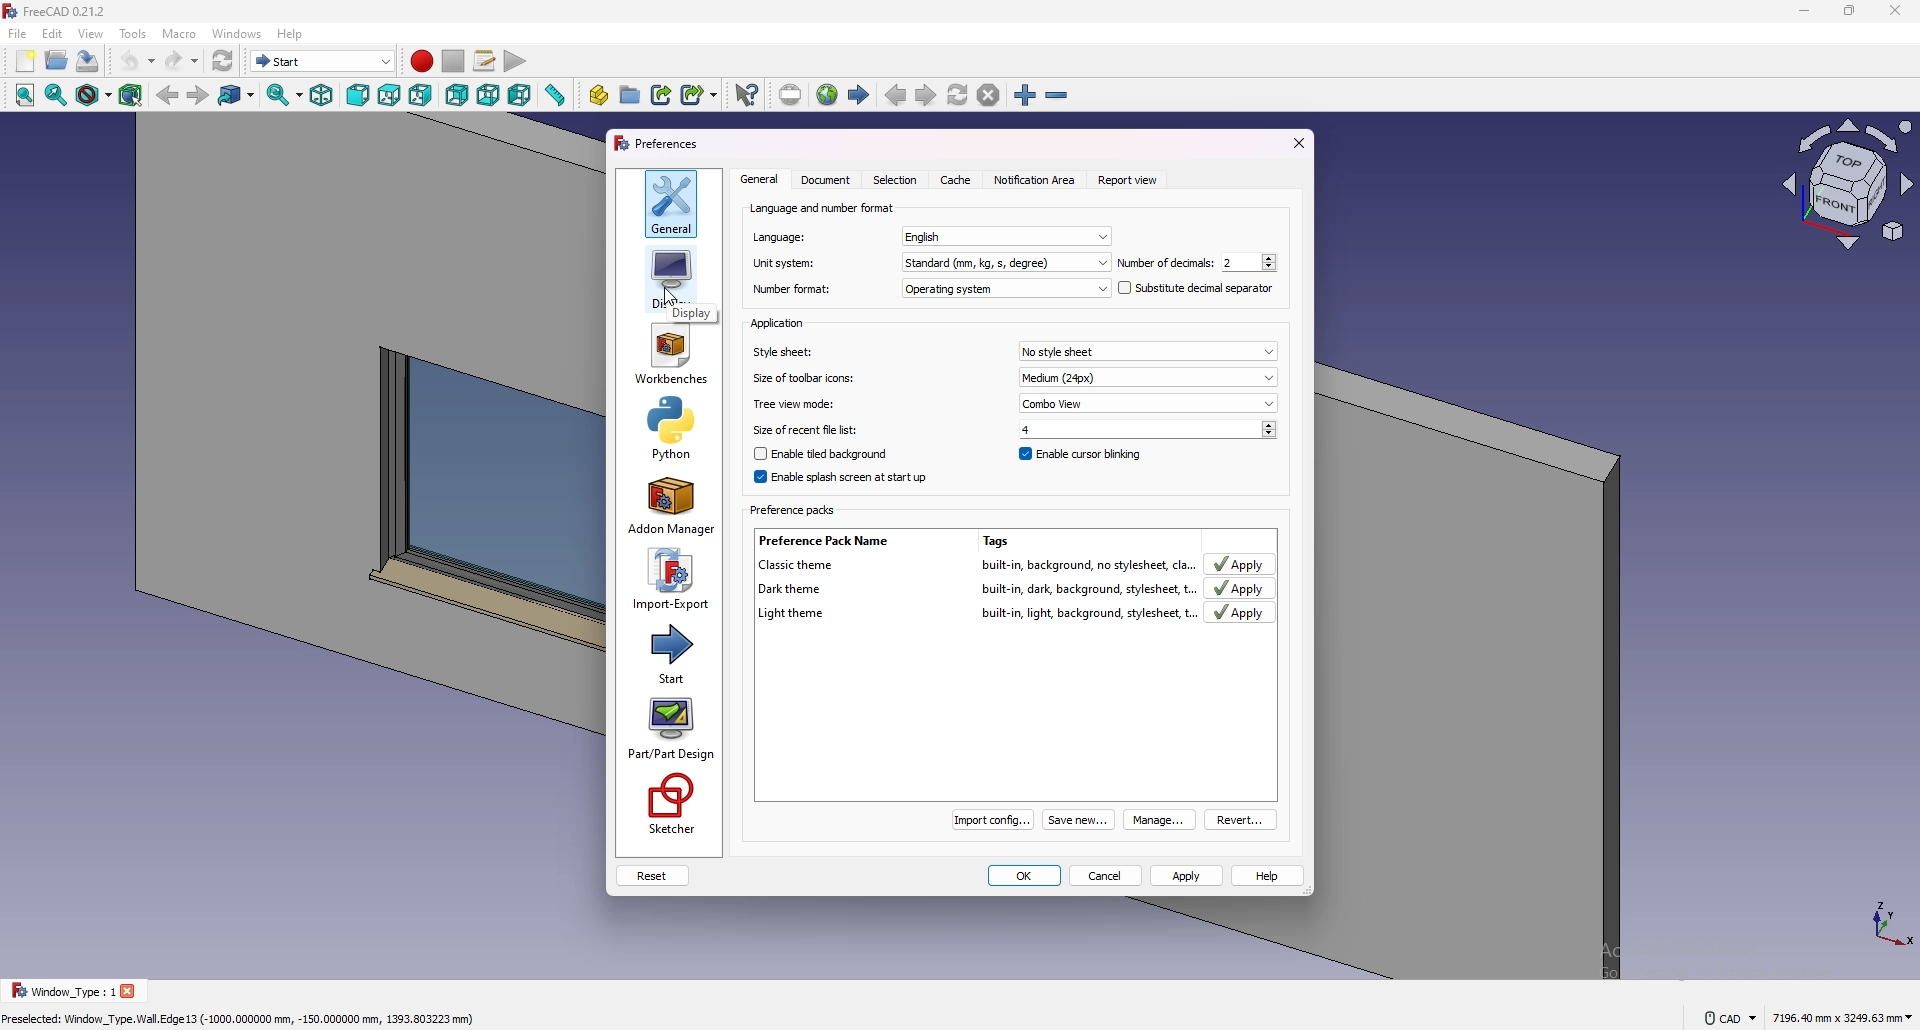 Image resolution: width=1920 pixels, height=1030 pixels. Describe the element at coordinates (58, 60) in the screenshot. I see `open` at that location.